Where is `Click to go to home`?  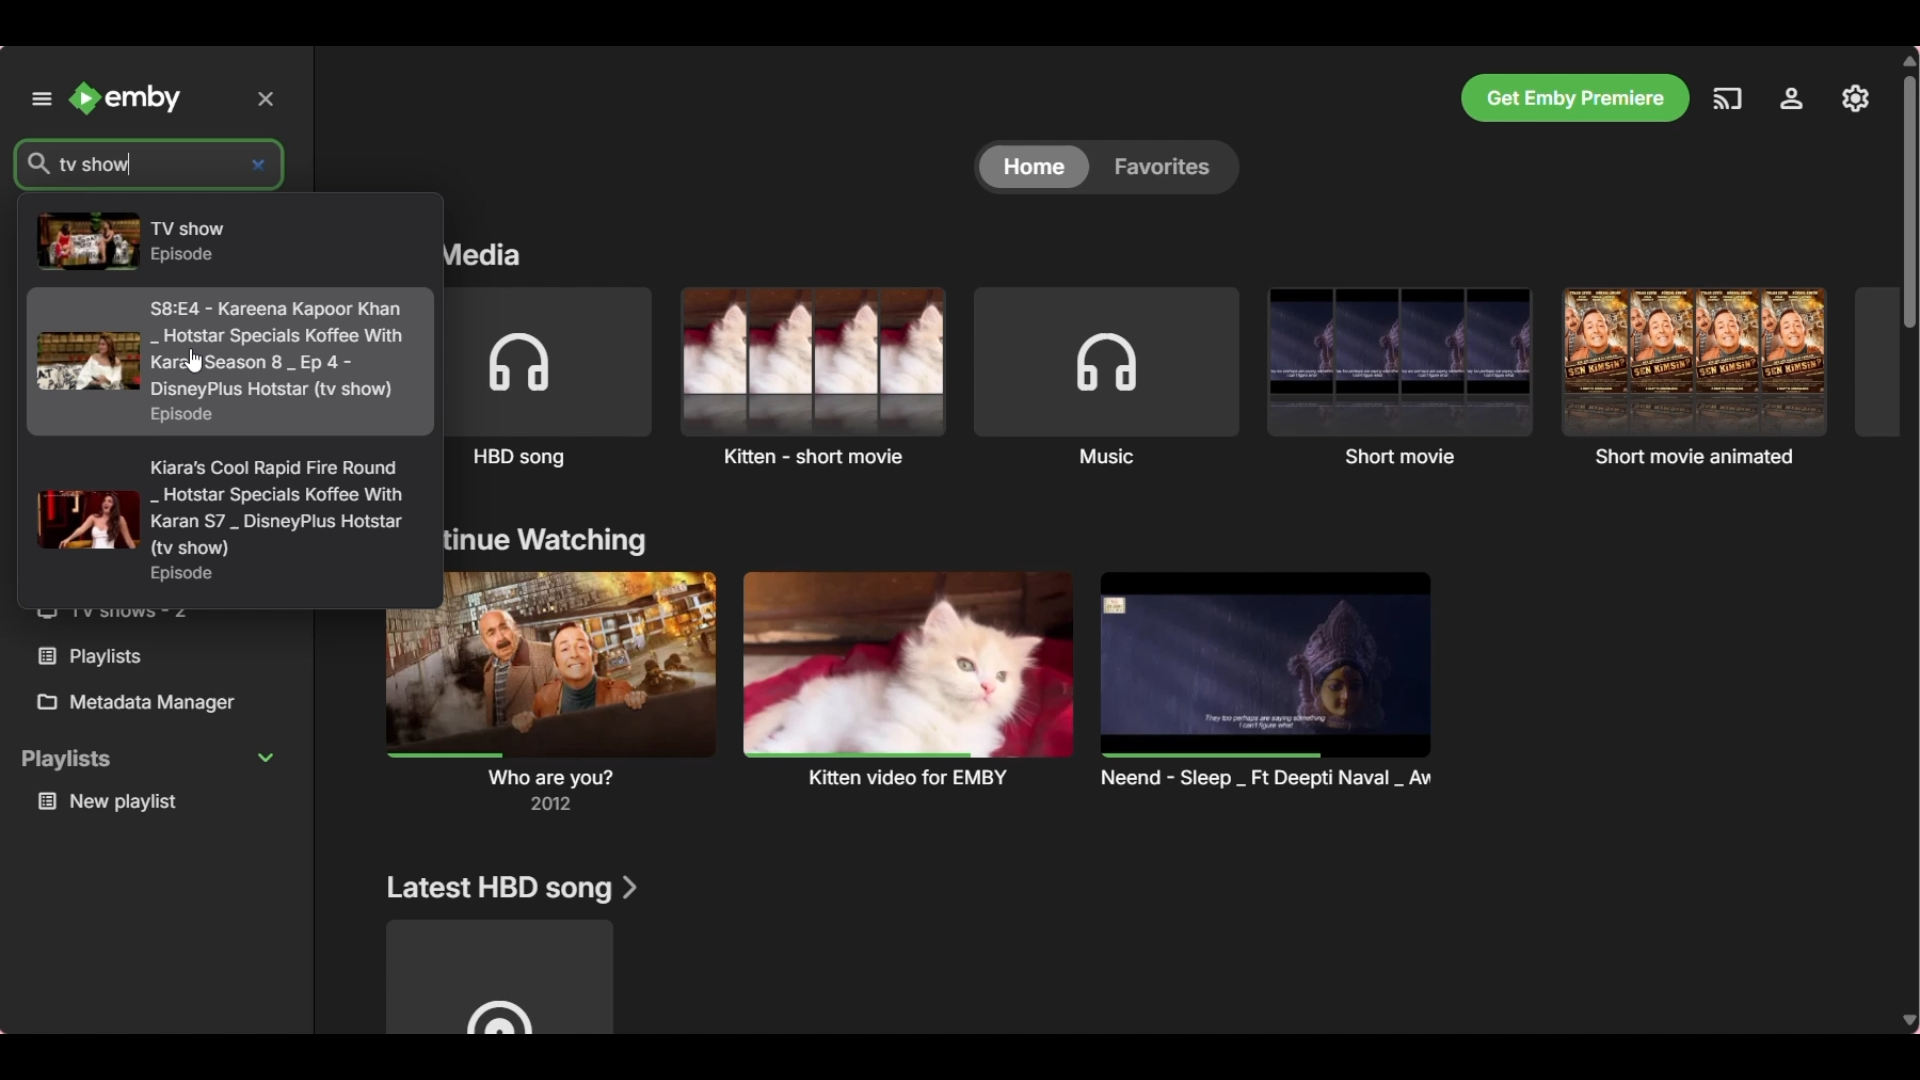
Click to go to home is located at coordinates (124, 98).